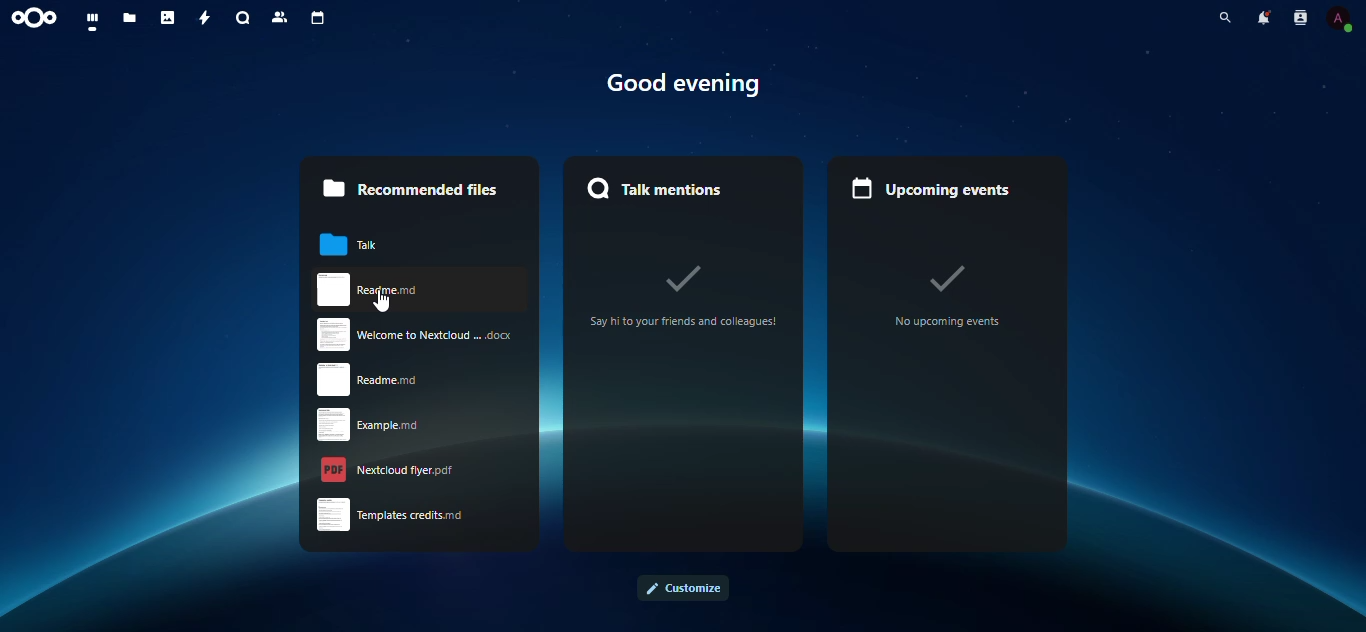 The width and height of the screenshot is (1366, 632). I want to click on customize, so click(682, 588).